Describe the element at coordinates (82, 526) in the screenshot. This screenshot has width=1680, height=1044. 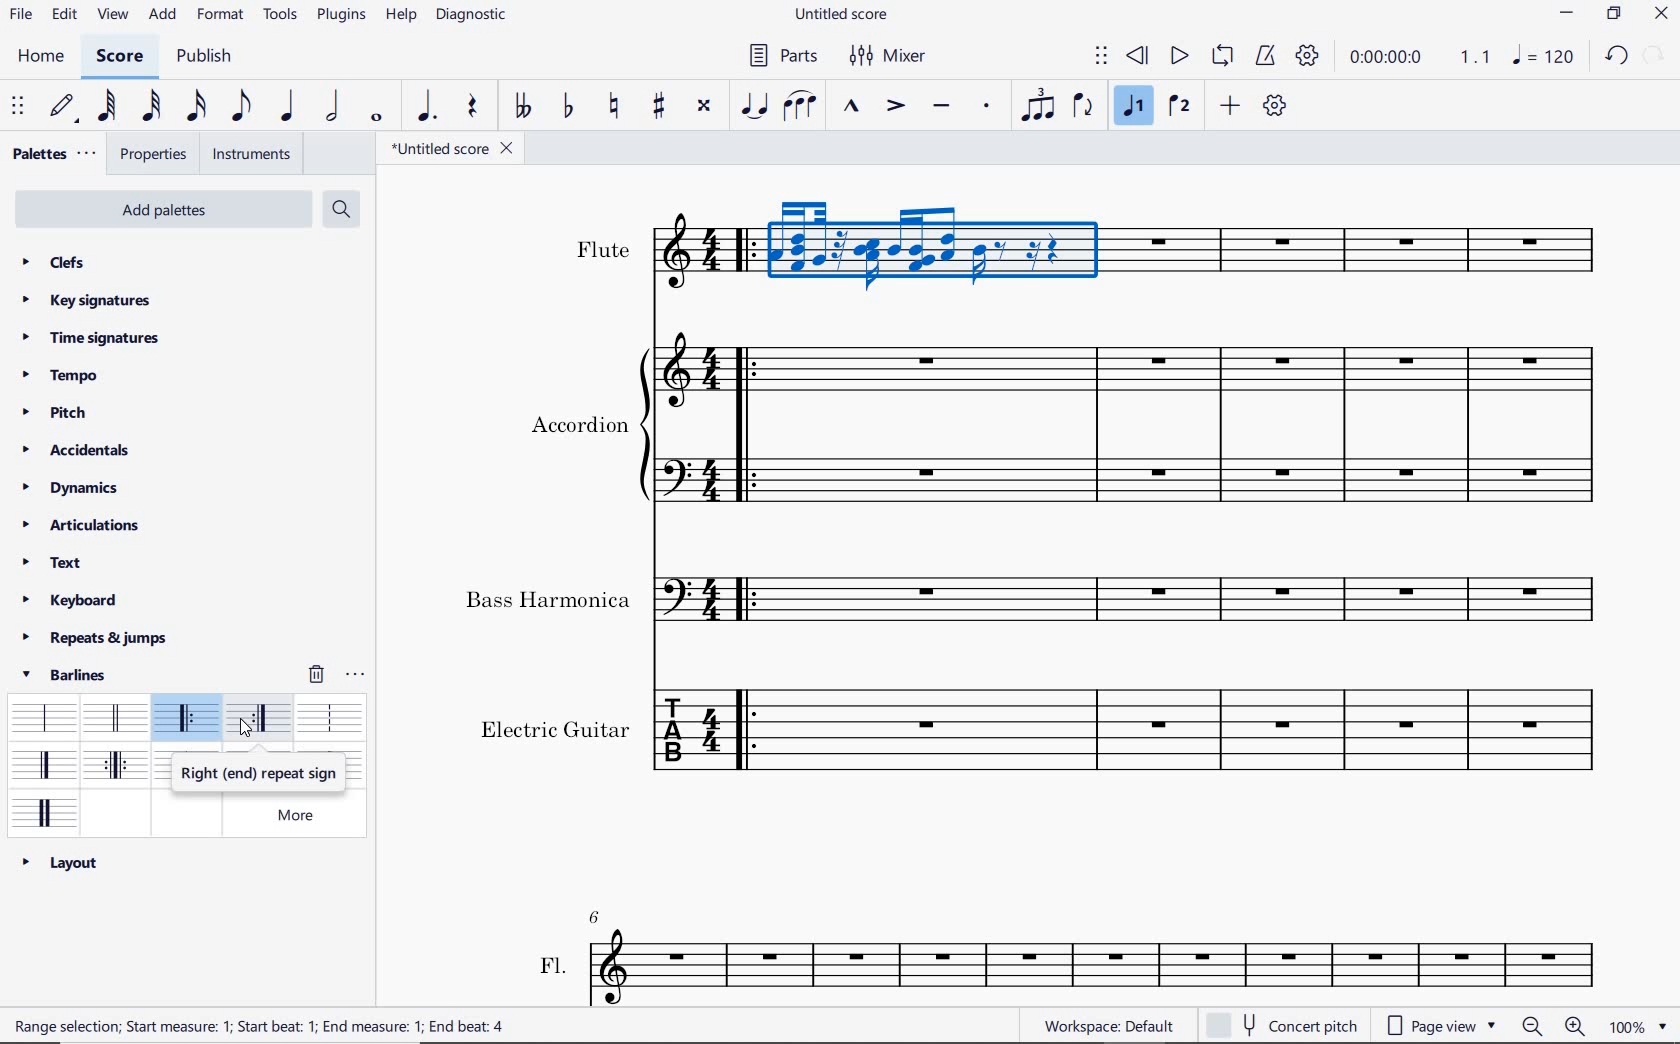
I see `articulations` at that location.